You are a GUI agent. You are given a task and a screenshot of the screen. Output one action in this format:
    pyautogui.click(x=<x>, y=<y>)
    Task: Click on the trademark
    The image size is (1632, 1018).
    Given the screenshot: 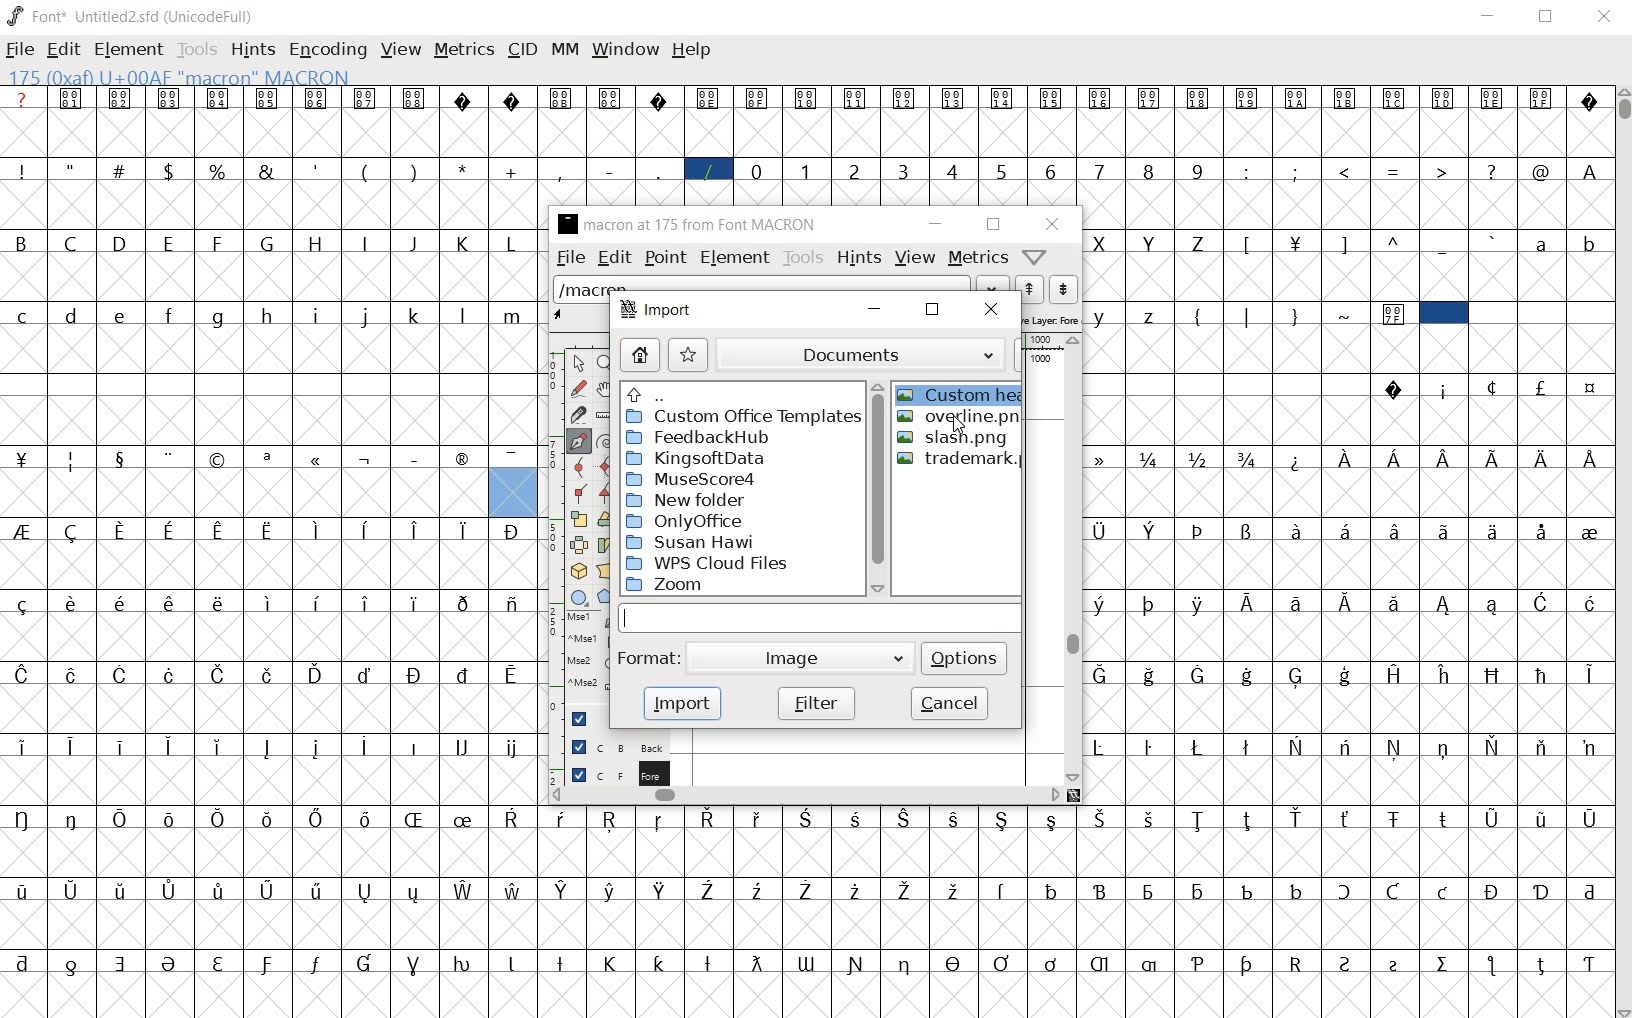 What is the action you would take?
    pyautogui.click(x=960, y=459)
    